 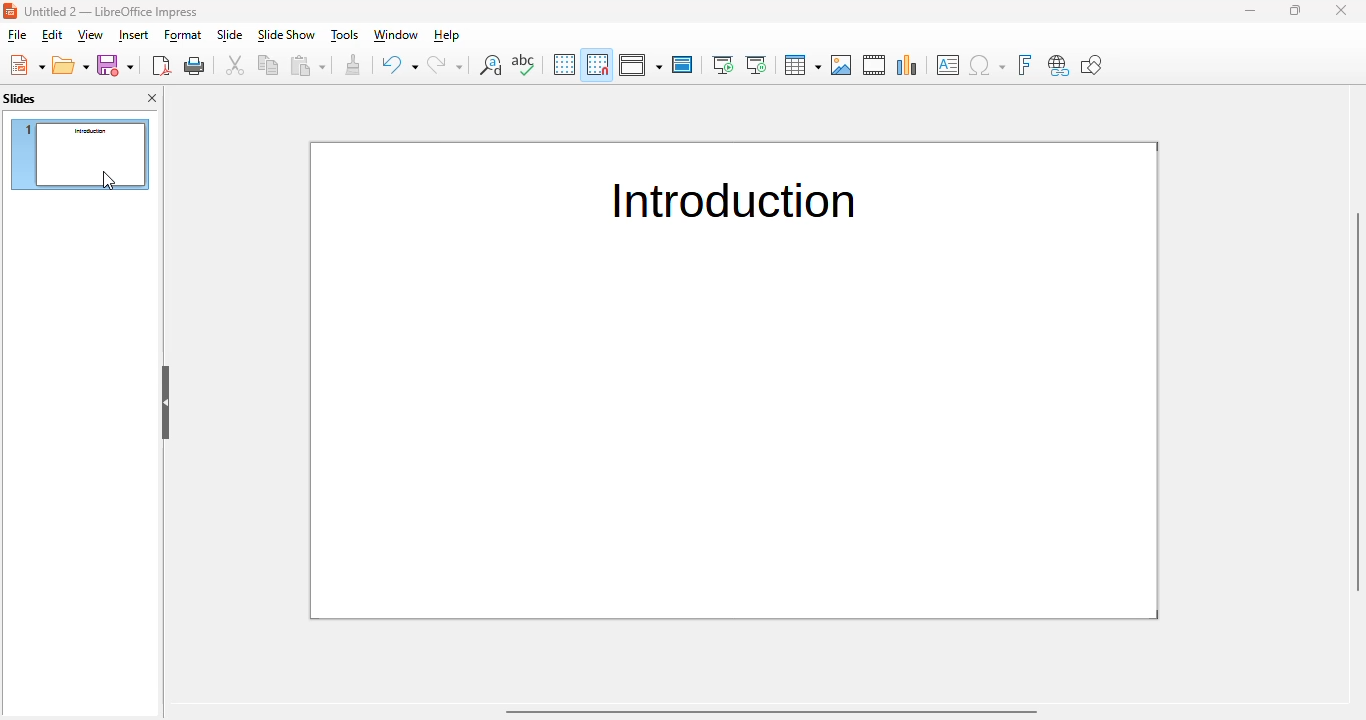 I want to click on untitled 2 - libreoffice impress, so click(x=111, y=11).